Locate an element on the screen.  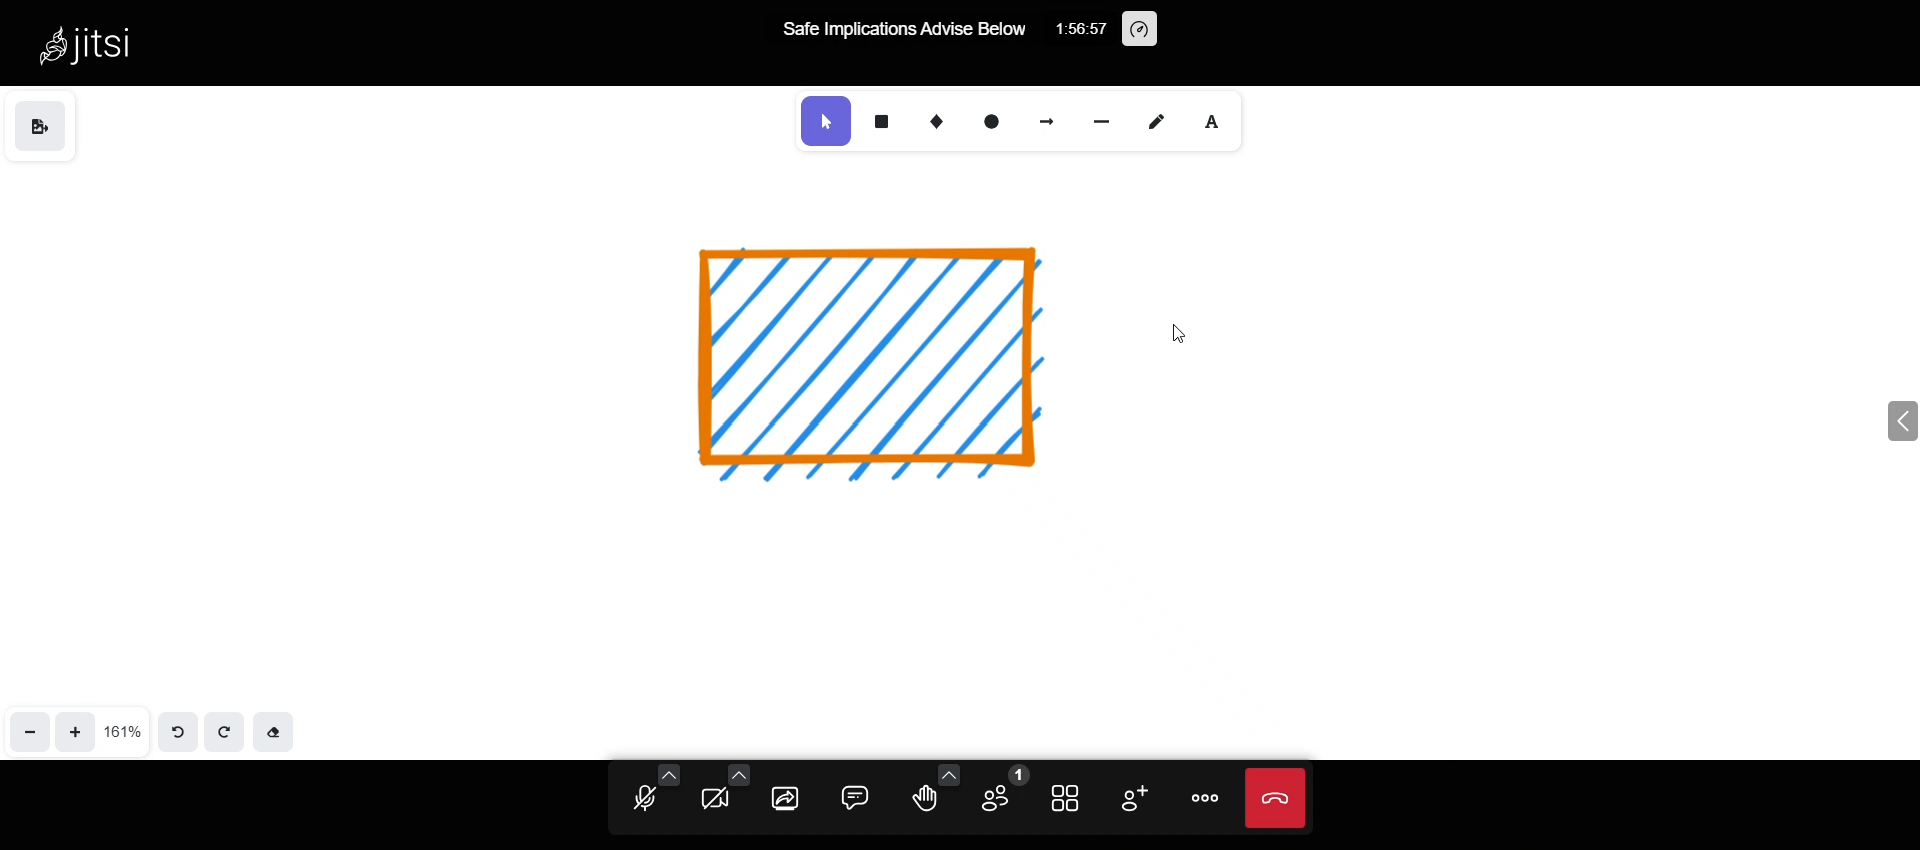
performance setting is located at coordinates (1153, 29).